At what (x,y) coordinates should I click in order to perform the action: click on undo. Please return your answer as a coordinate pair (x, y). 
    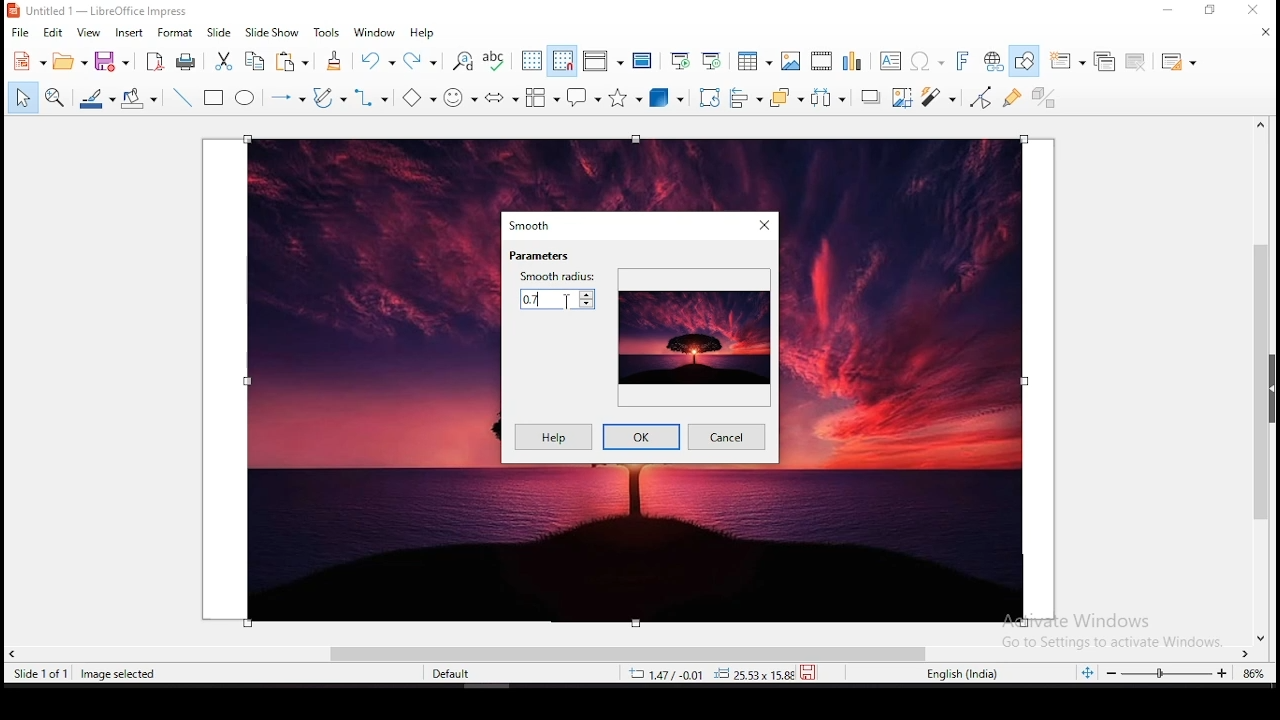
    Looking at the image, I should click on (379, 61).